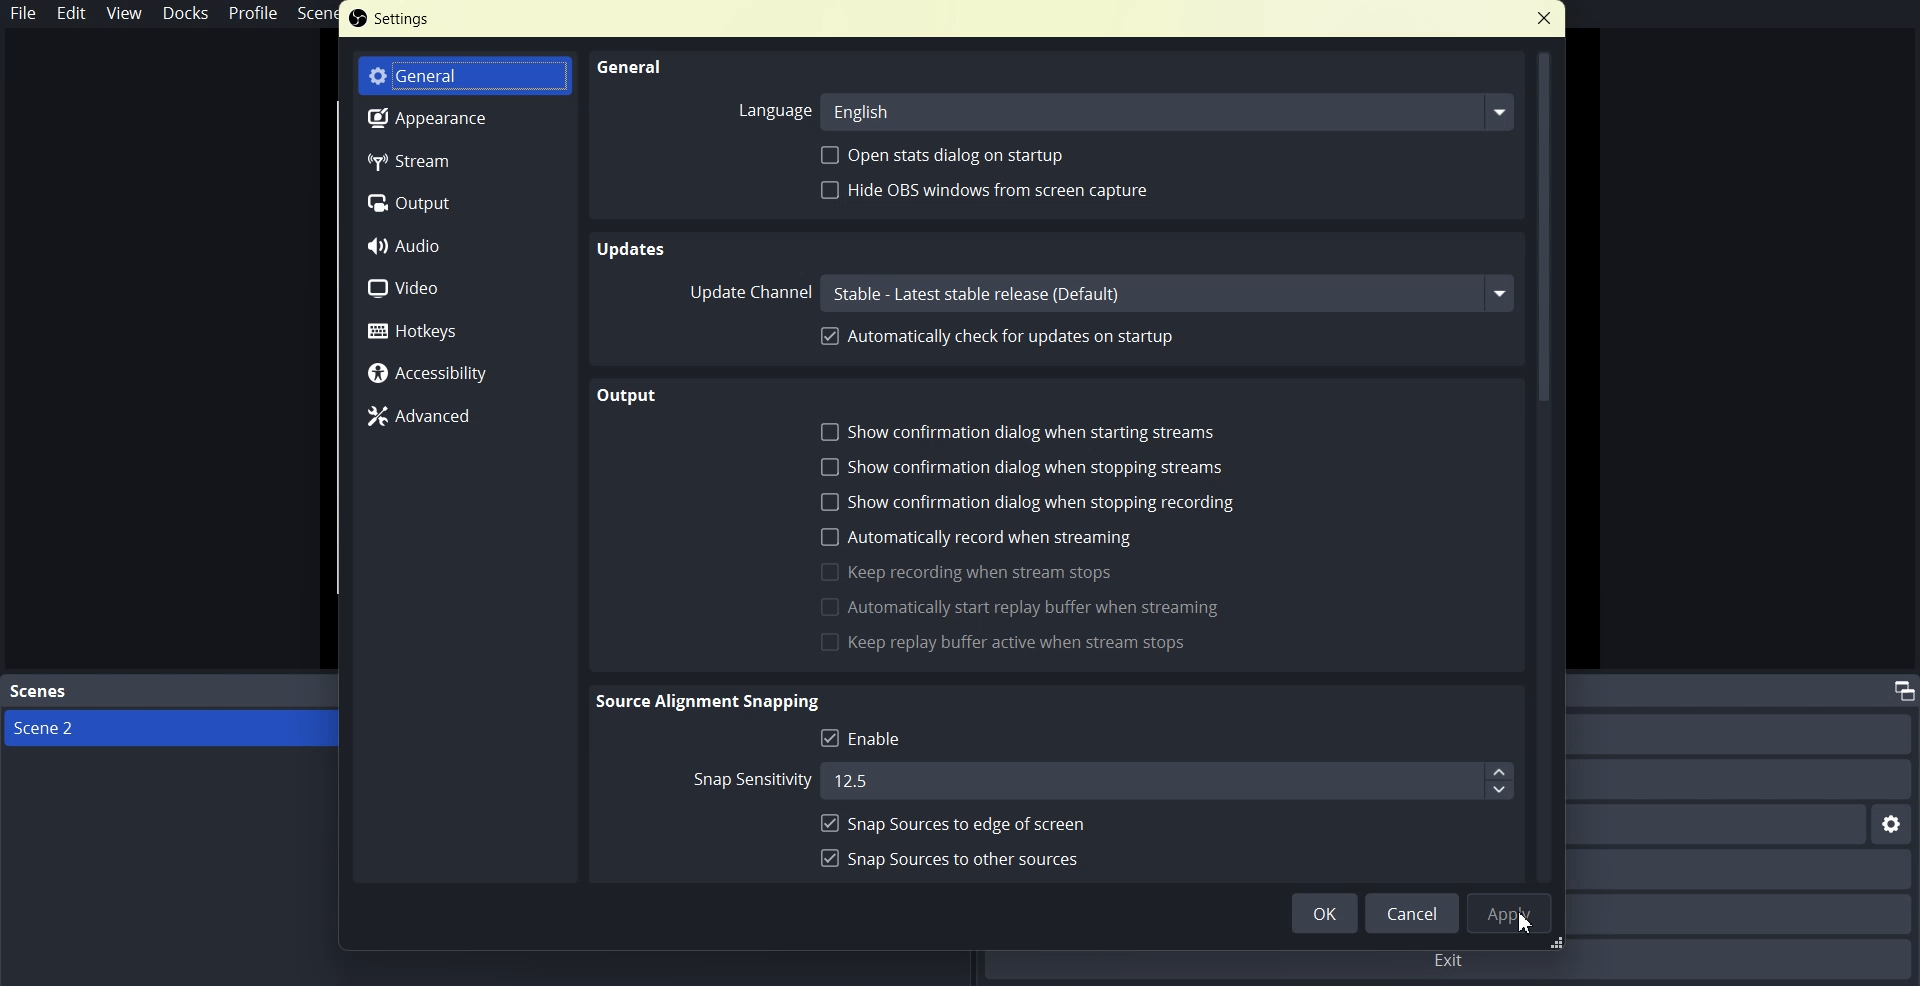 Image resolution: width=1920 pixels, height=986 pixels. I want to click on Text, so click(391, 18).